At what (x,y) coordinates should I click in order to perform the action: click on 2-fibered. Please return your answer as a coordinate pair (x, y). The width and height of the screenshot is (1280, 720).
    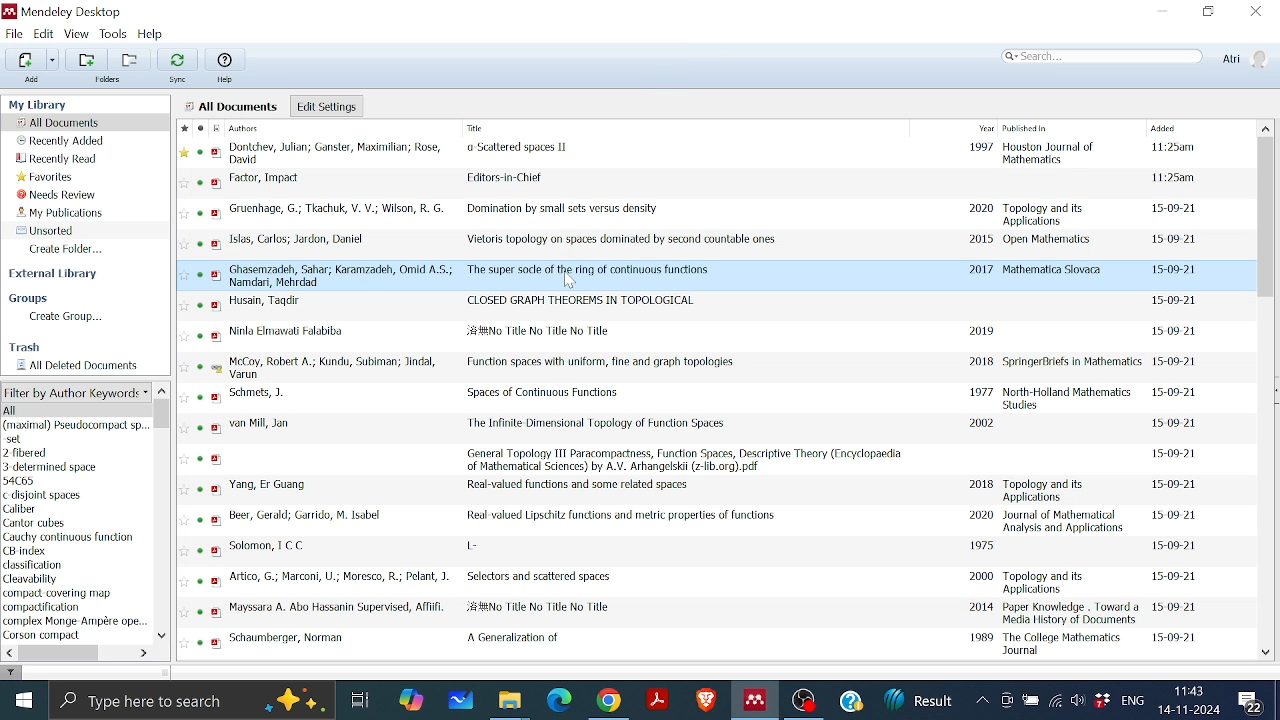
    Looking at the image, I should click on (29, 452).